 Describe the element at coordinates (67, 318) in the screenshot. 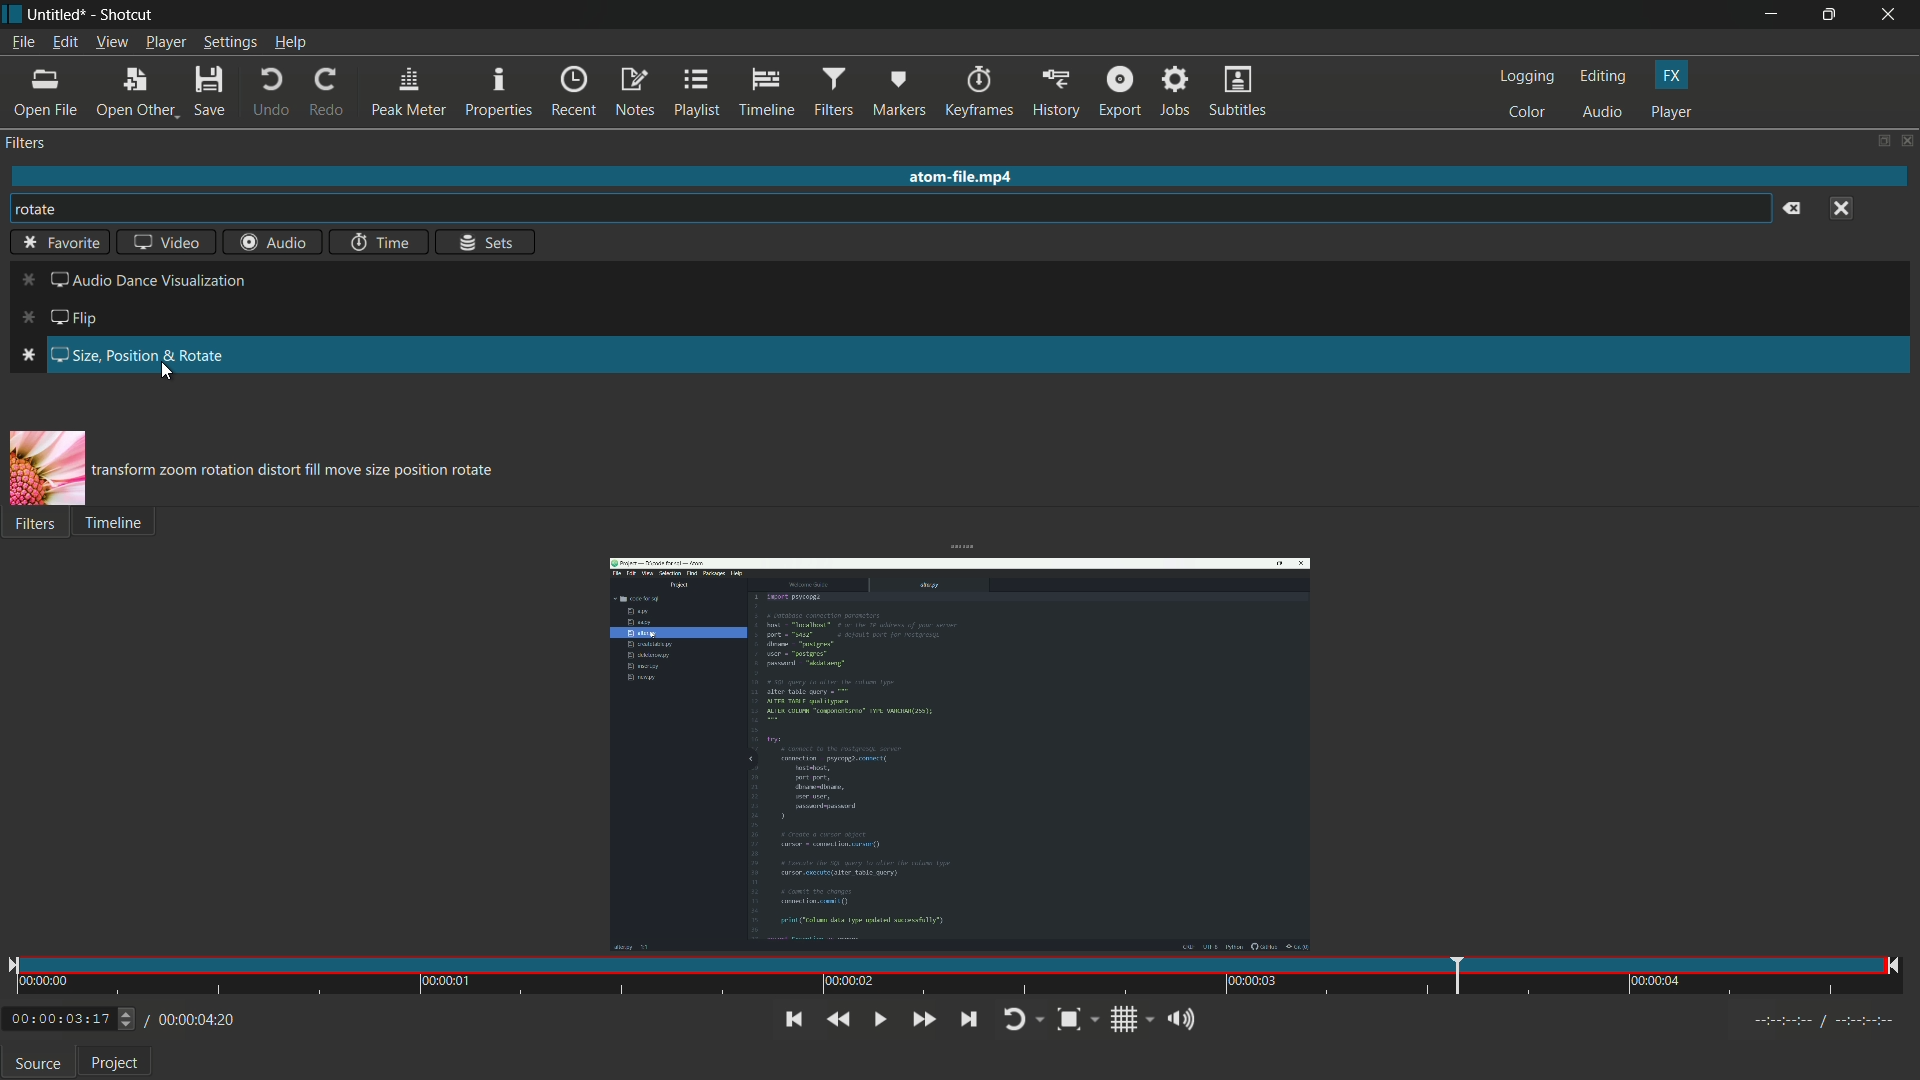

I see `flip` at that location.